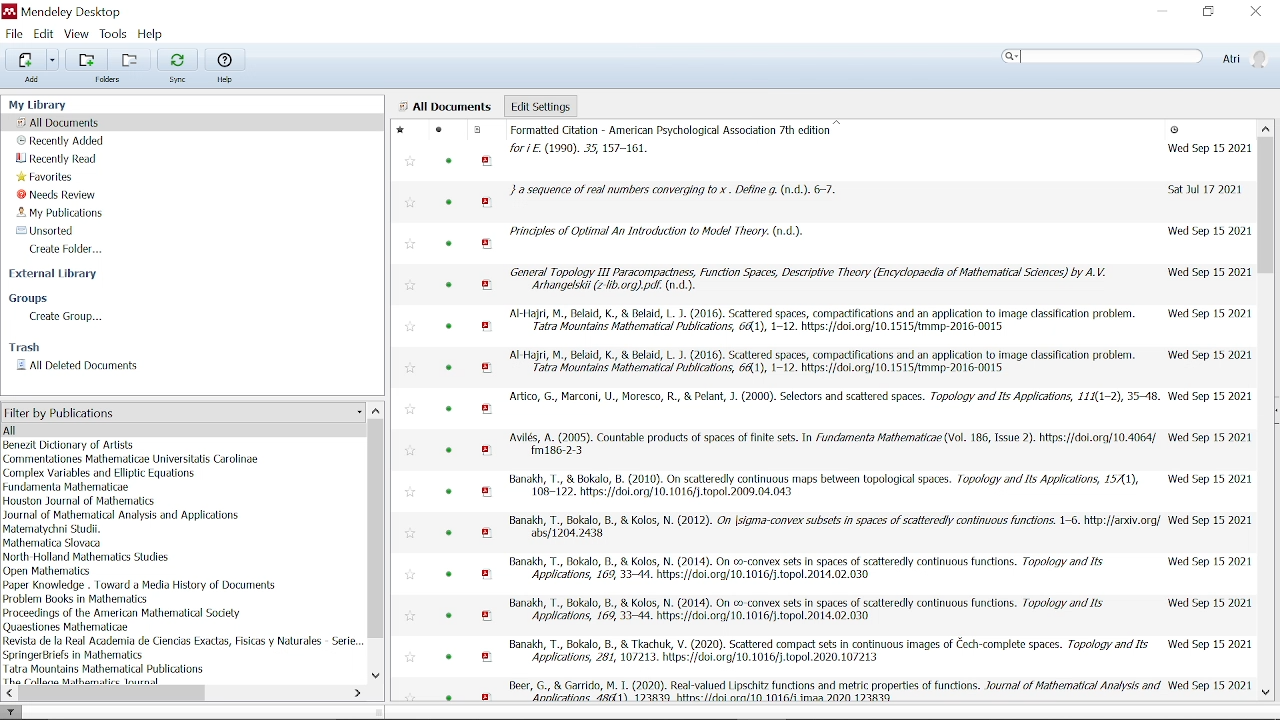  Describe the element at coordinates (47, 176) in the screenshot. I see `Favorites` at that location.